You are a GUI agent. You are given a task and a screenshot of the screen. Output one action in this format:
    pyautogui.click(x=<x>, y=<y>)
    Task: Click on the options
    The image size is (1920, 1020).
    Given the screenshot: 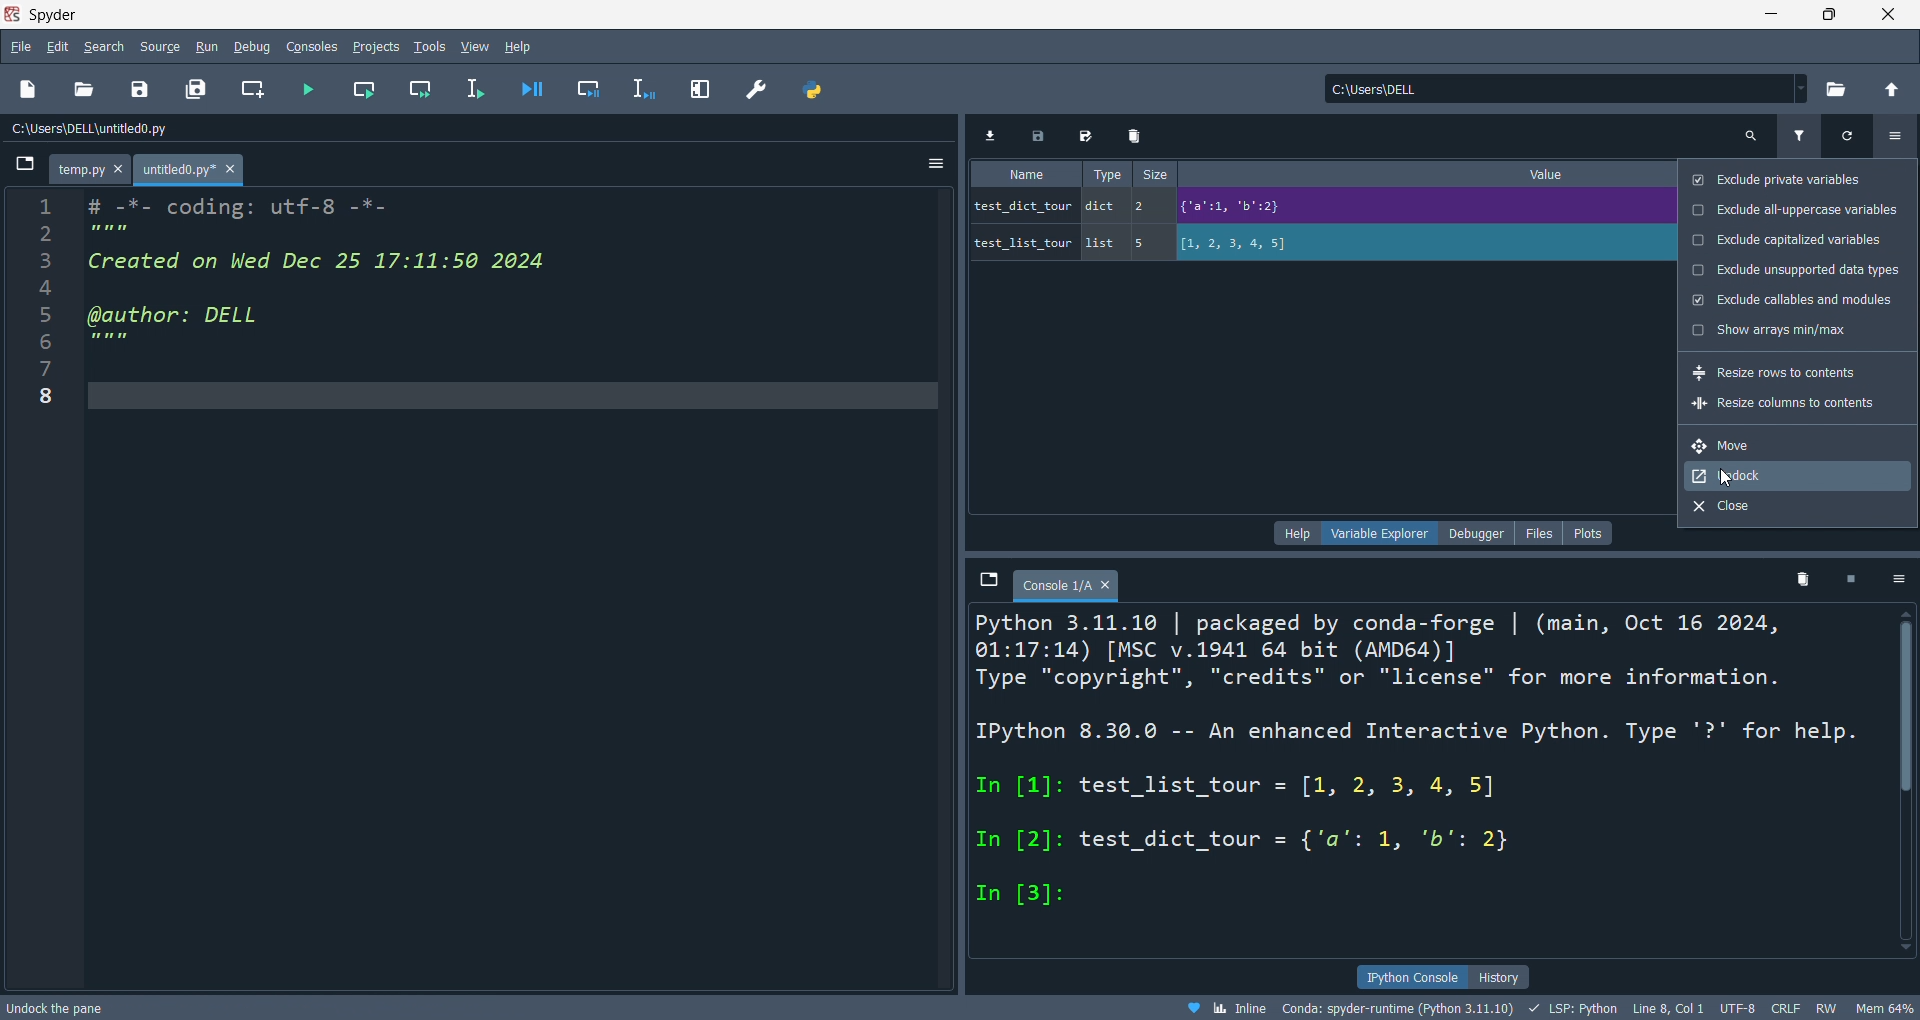 What is the action you would take?
    pyautogui.click(x=1897, y=578)
    